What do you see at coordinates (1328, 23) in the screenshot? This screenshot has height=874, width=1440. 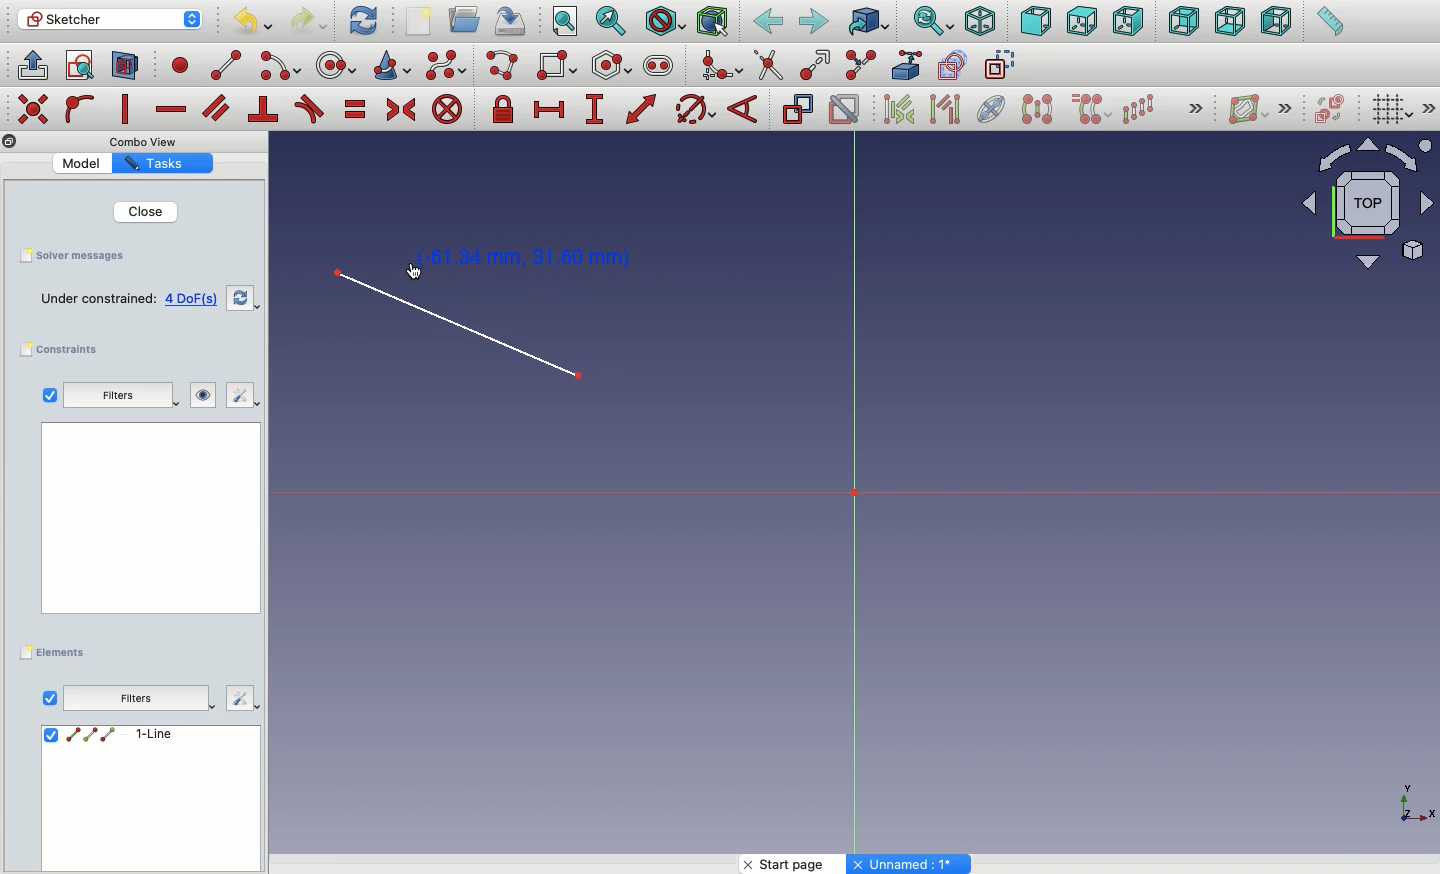 I see `Measure` at bounding box center [1328, 23].